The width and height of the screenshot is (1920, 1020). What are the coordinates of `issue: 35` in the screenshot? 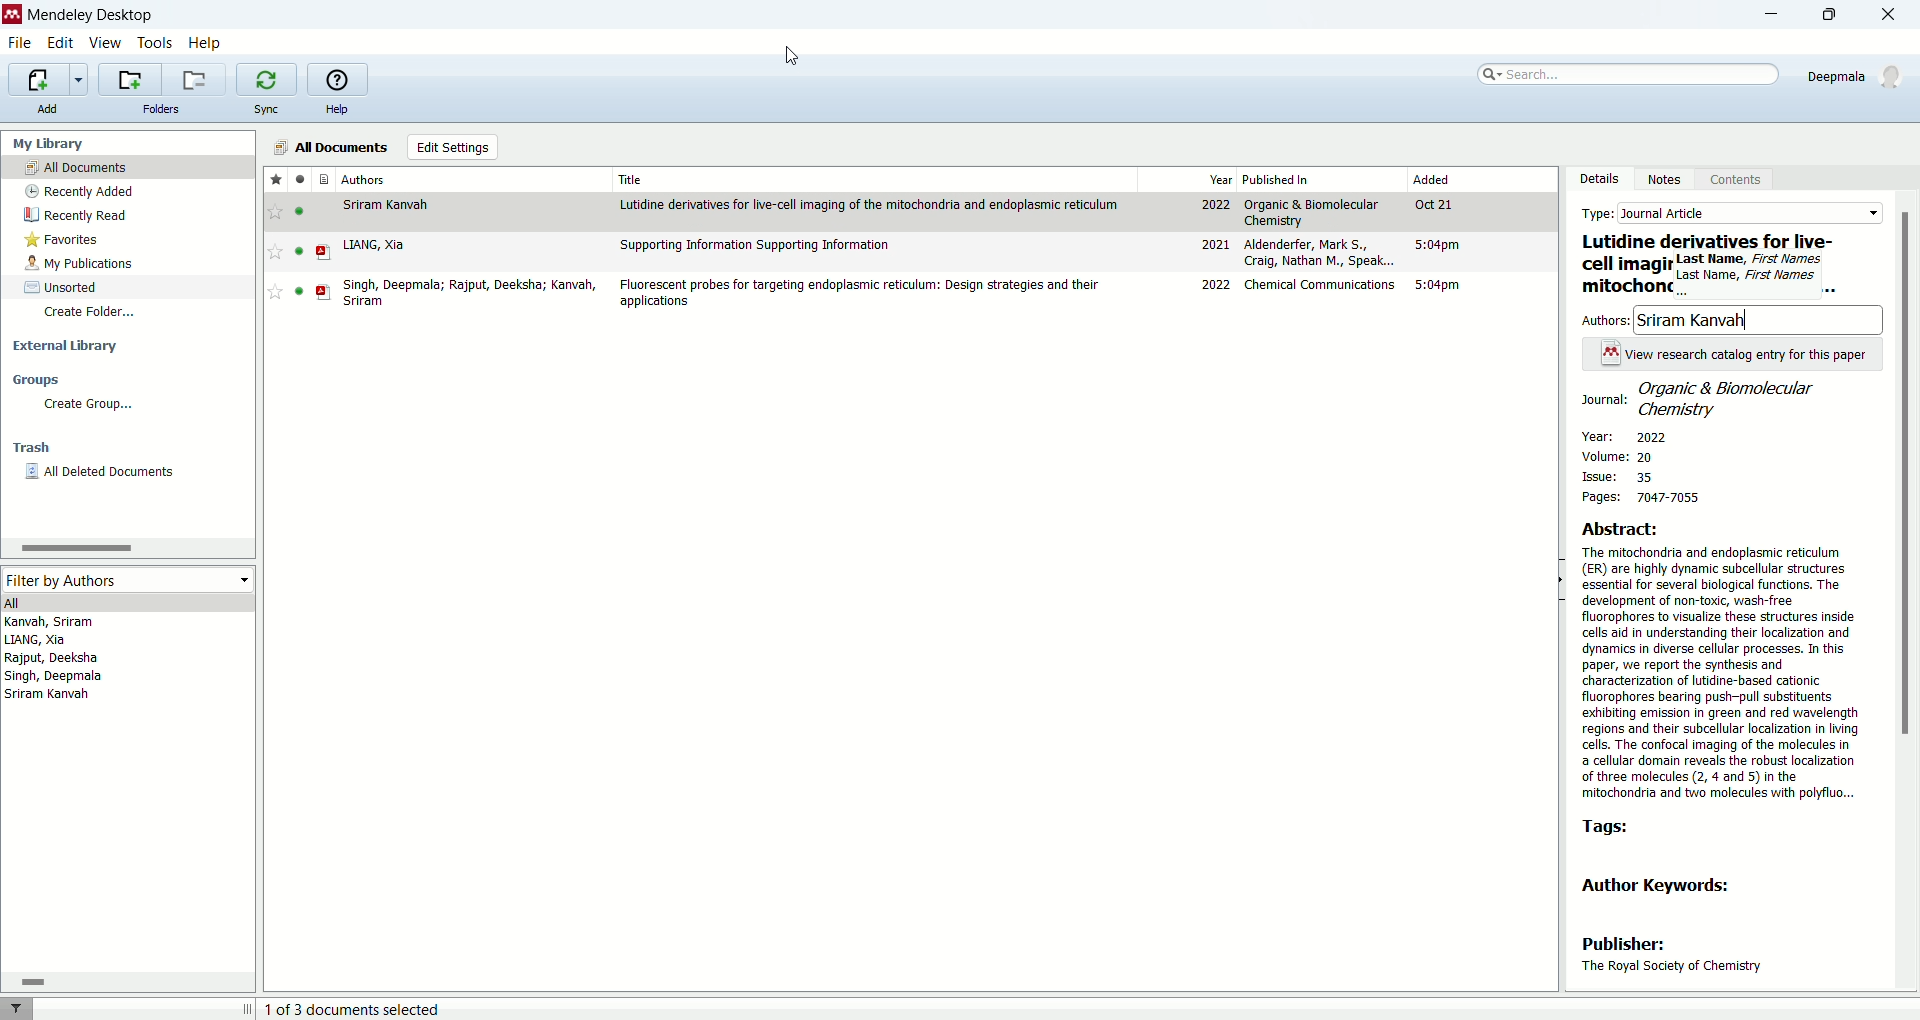 It's located at (1619, 477).